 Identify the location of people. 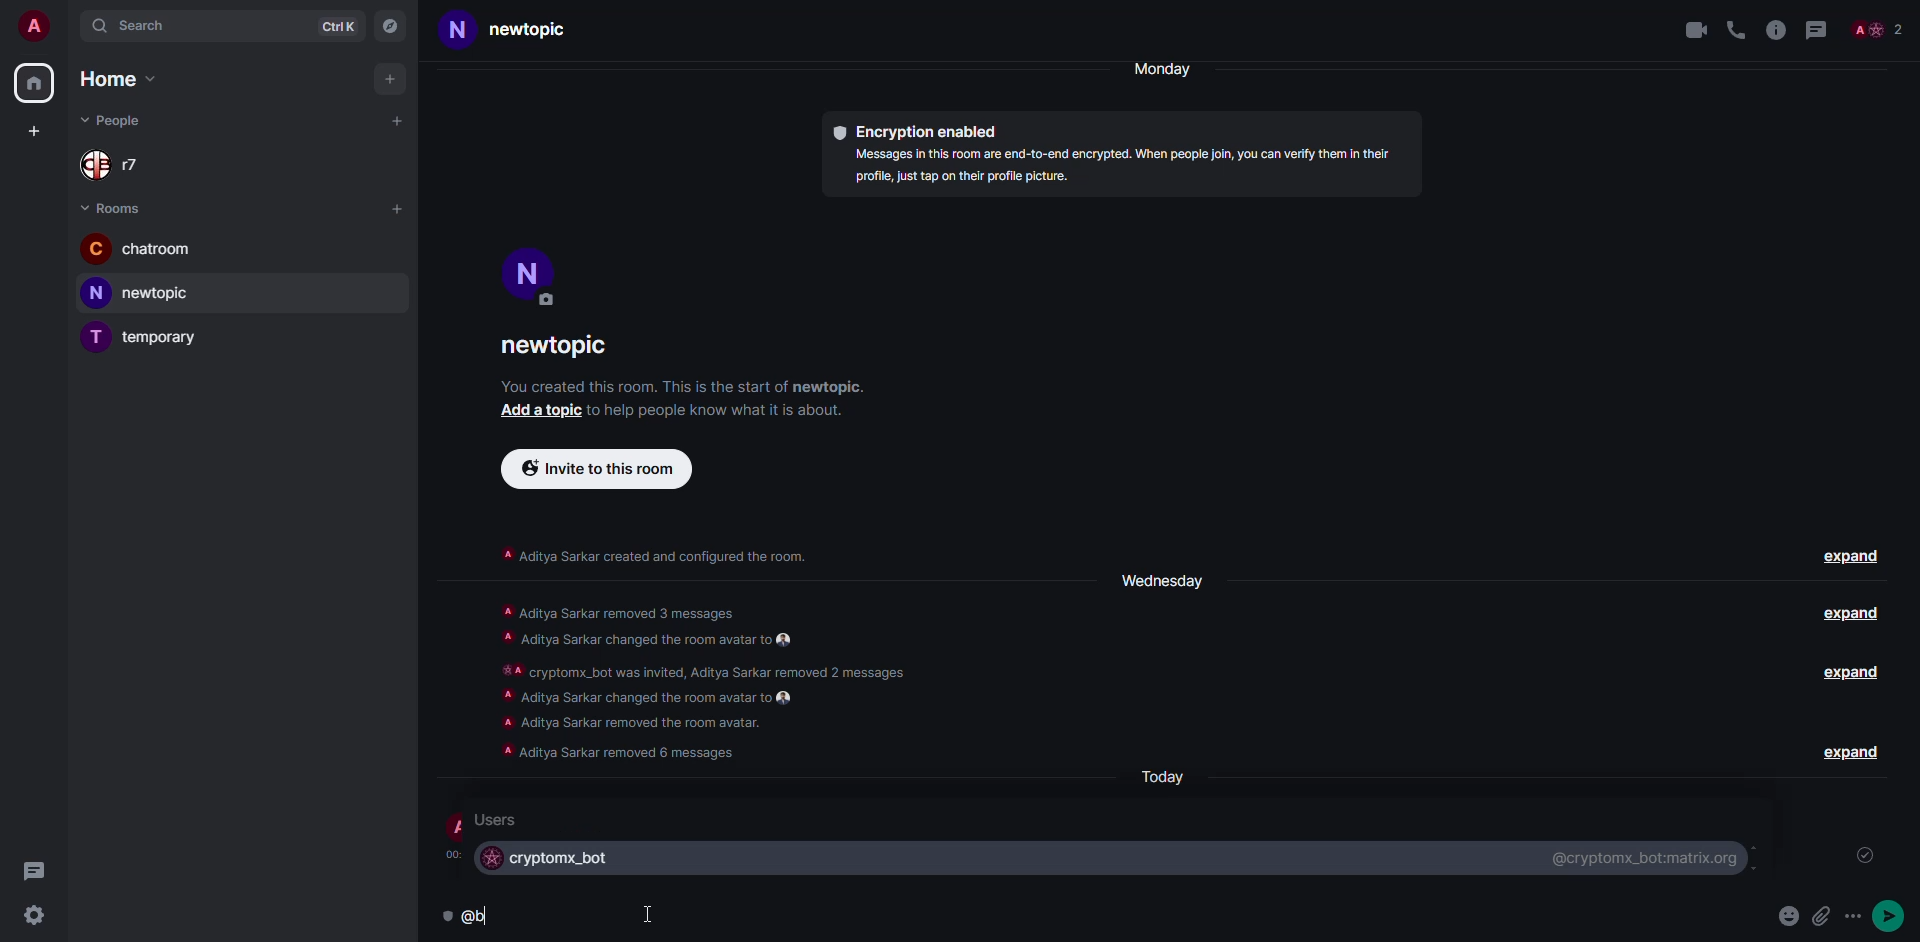
(117, 118).